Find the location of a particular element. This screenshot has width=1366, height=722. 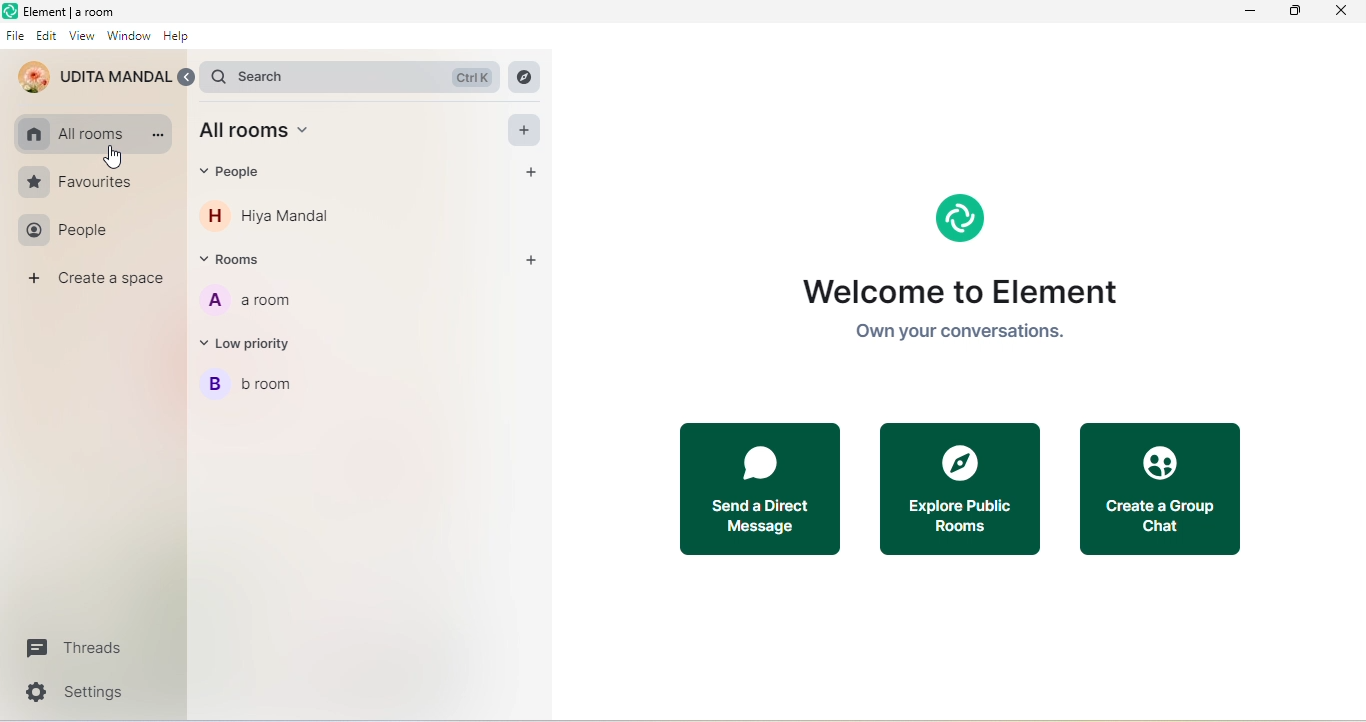

Explore Public Rooms is located at coordinates (956, 488).